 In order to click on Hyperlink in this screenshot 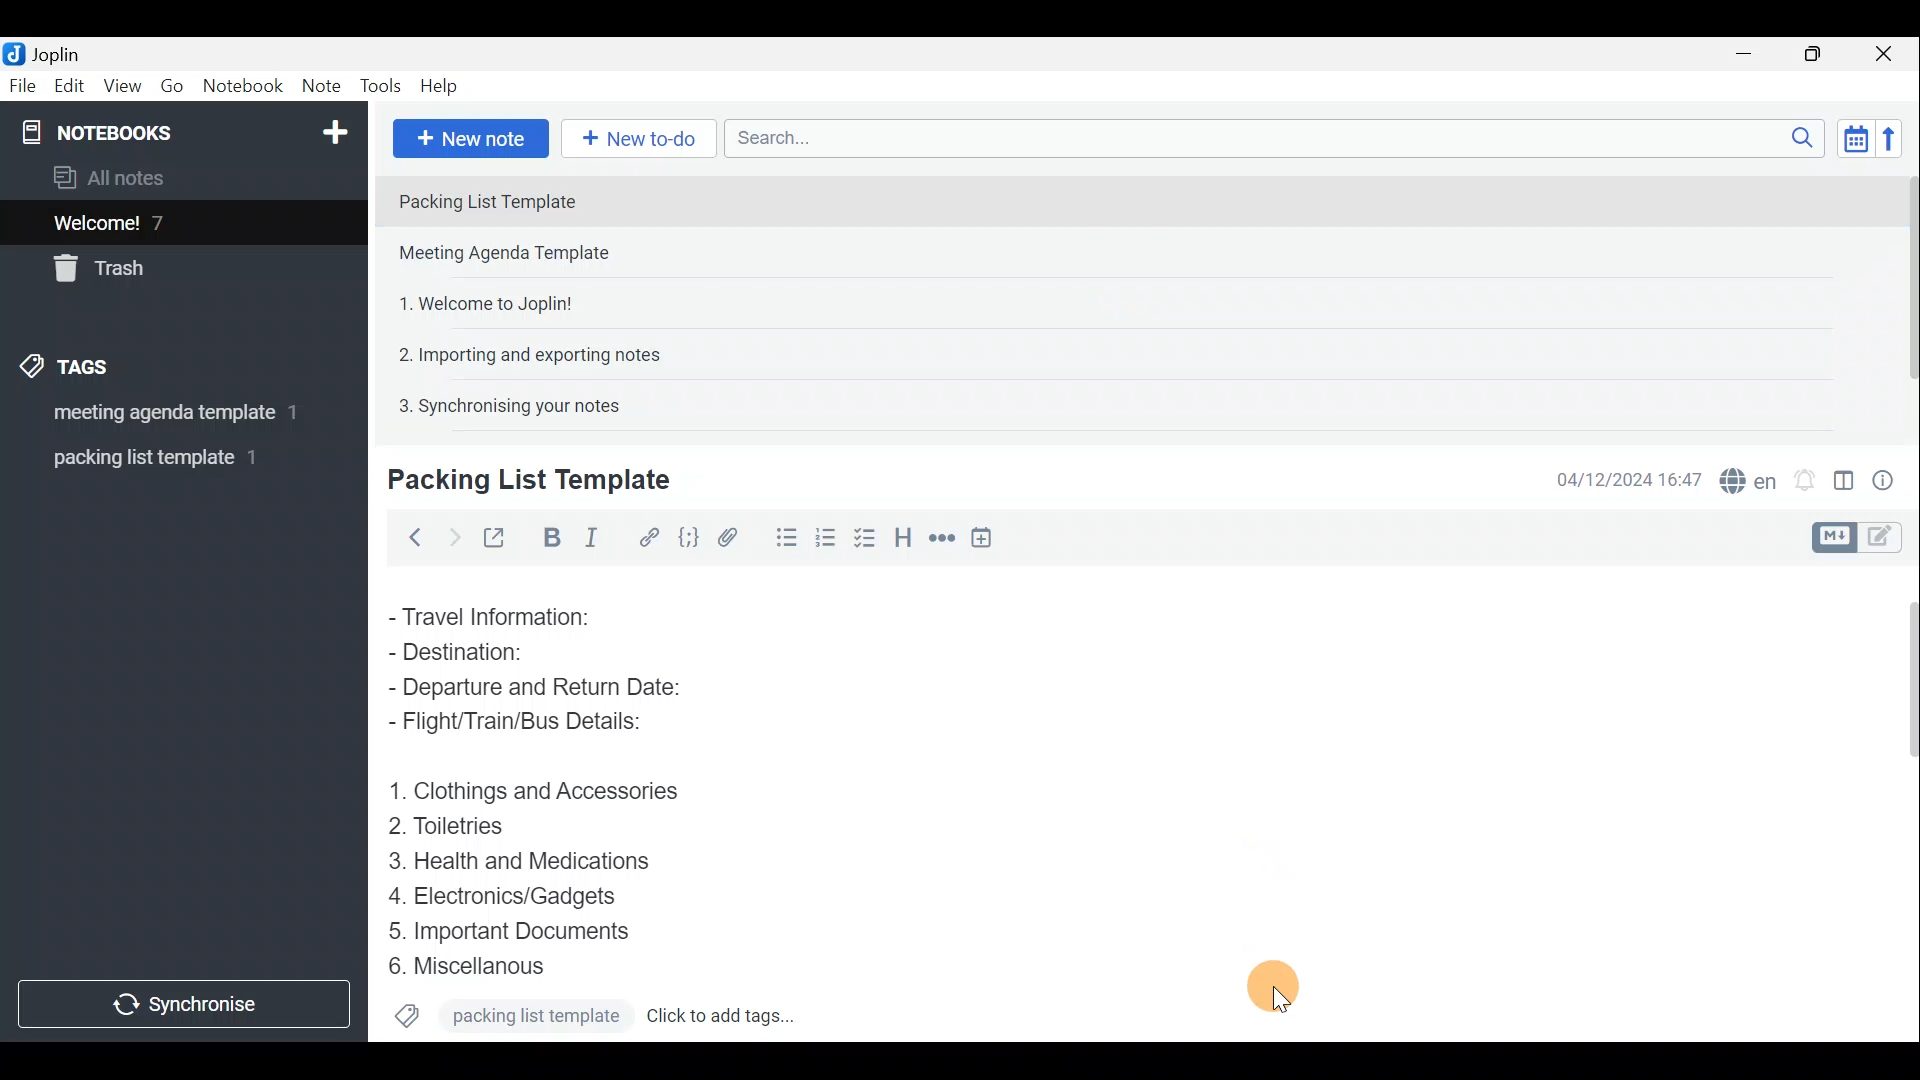, I will do `click(645, 535)`.